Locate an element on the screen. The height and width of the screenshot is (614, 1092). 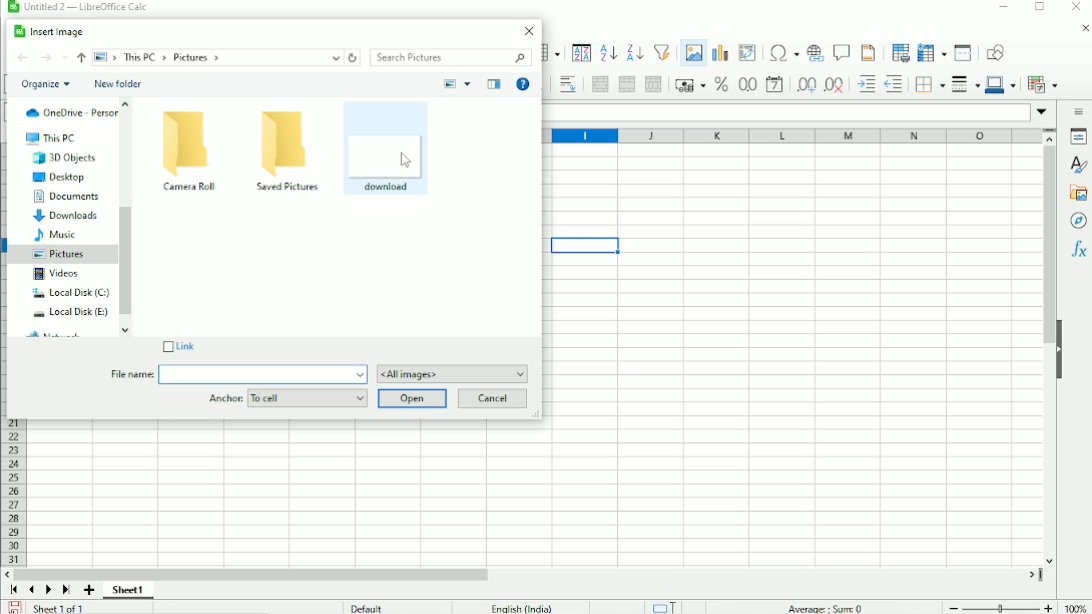
Hide is located at coordinates (1066, 349).